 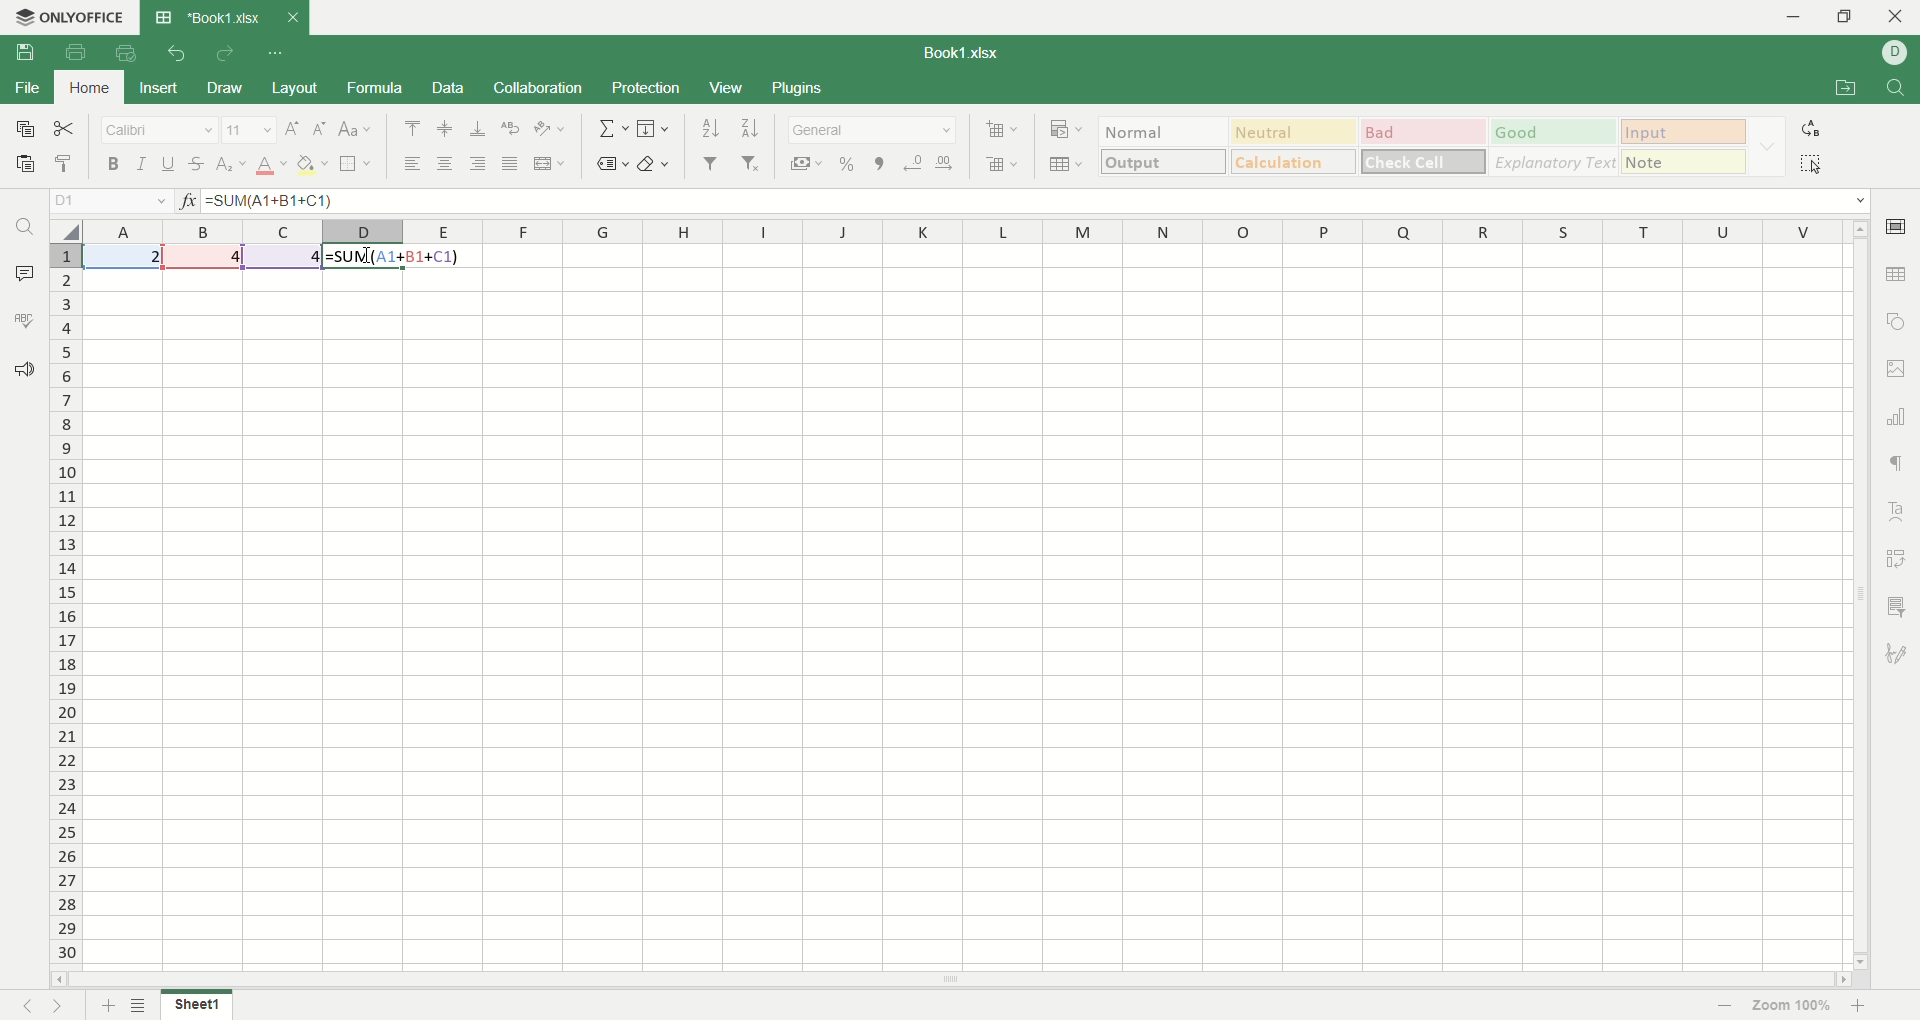 I want to click on file, so click(x=26, y=87).